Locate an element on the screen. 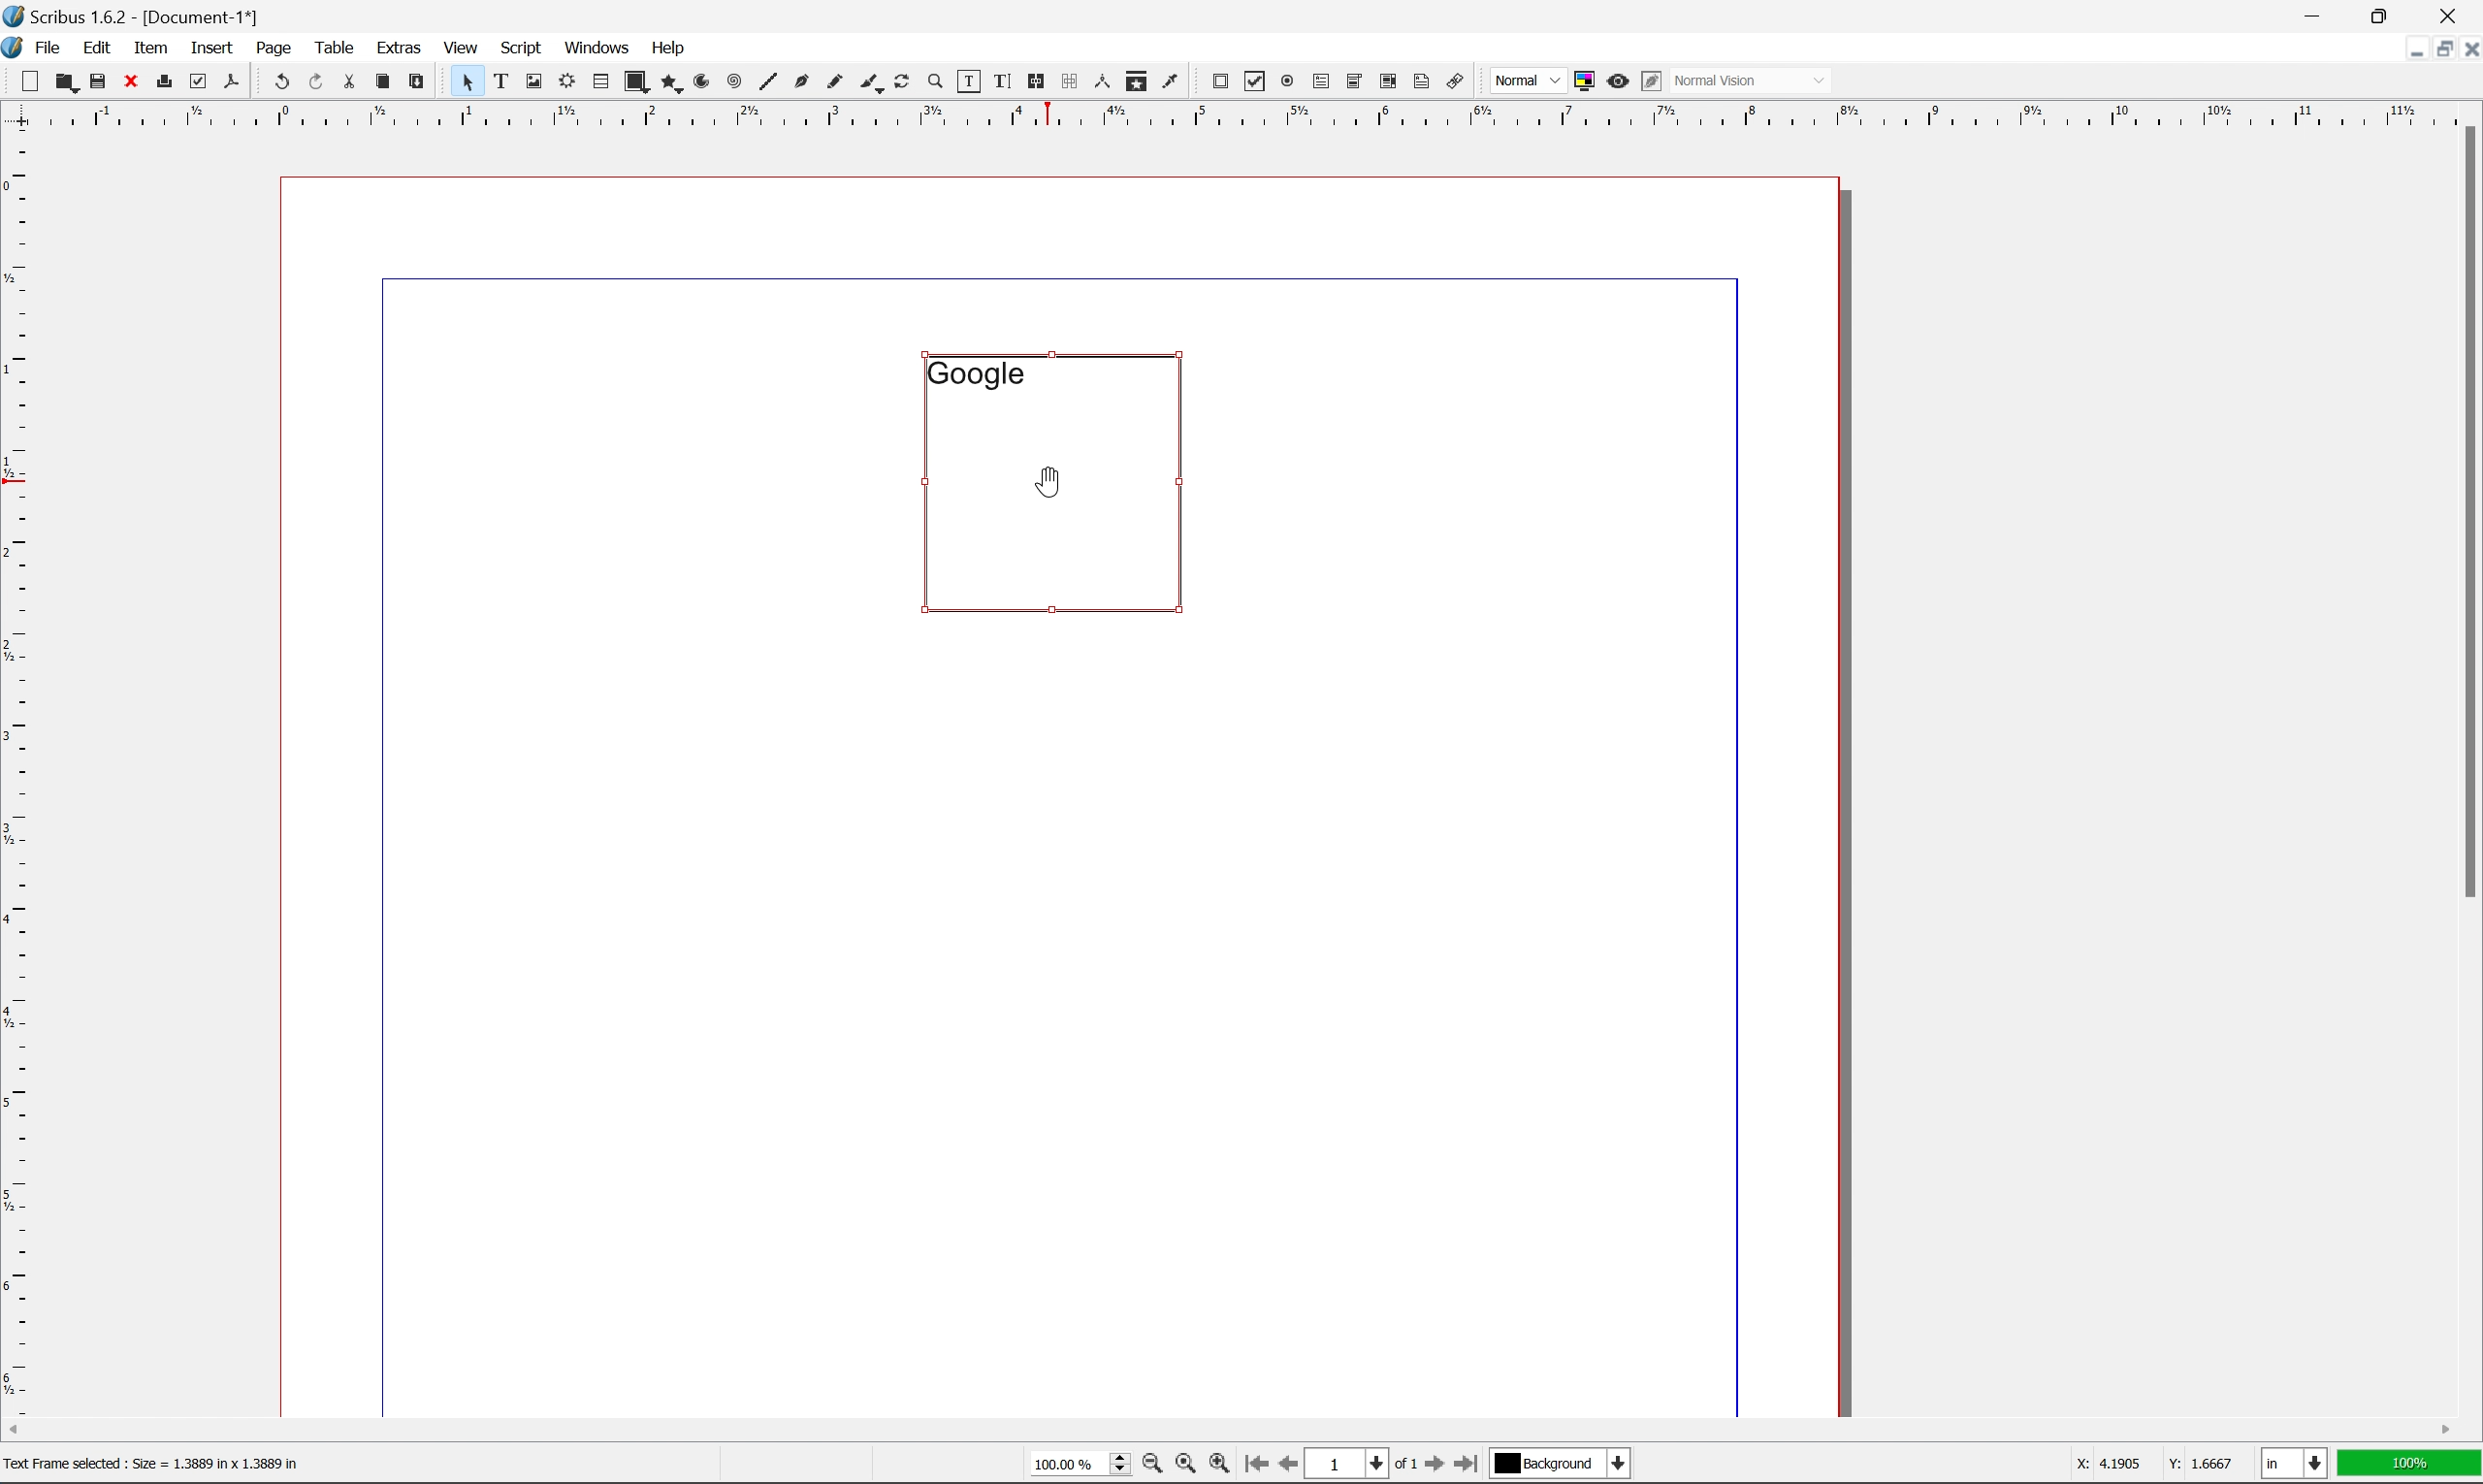 This screenshot has height=1484, width=2483. pdf combo box is located at coordinates (1352, 83).